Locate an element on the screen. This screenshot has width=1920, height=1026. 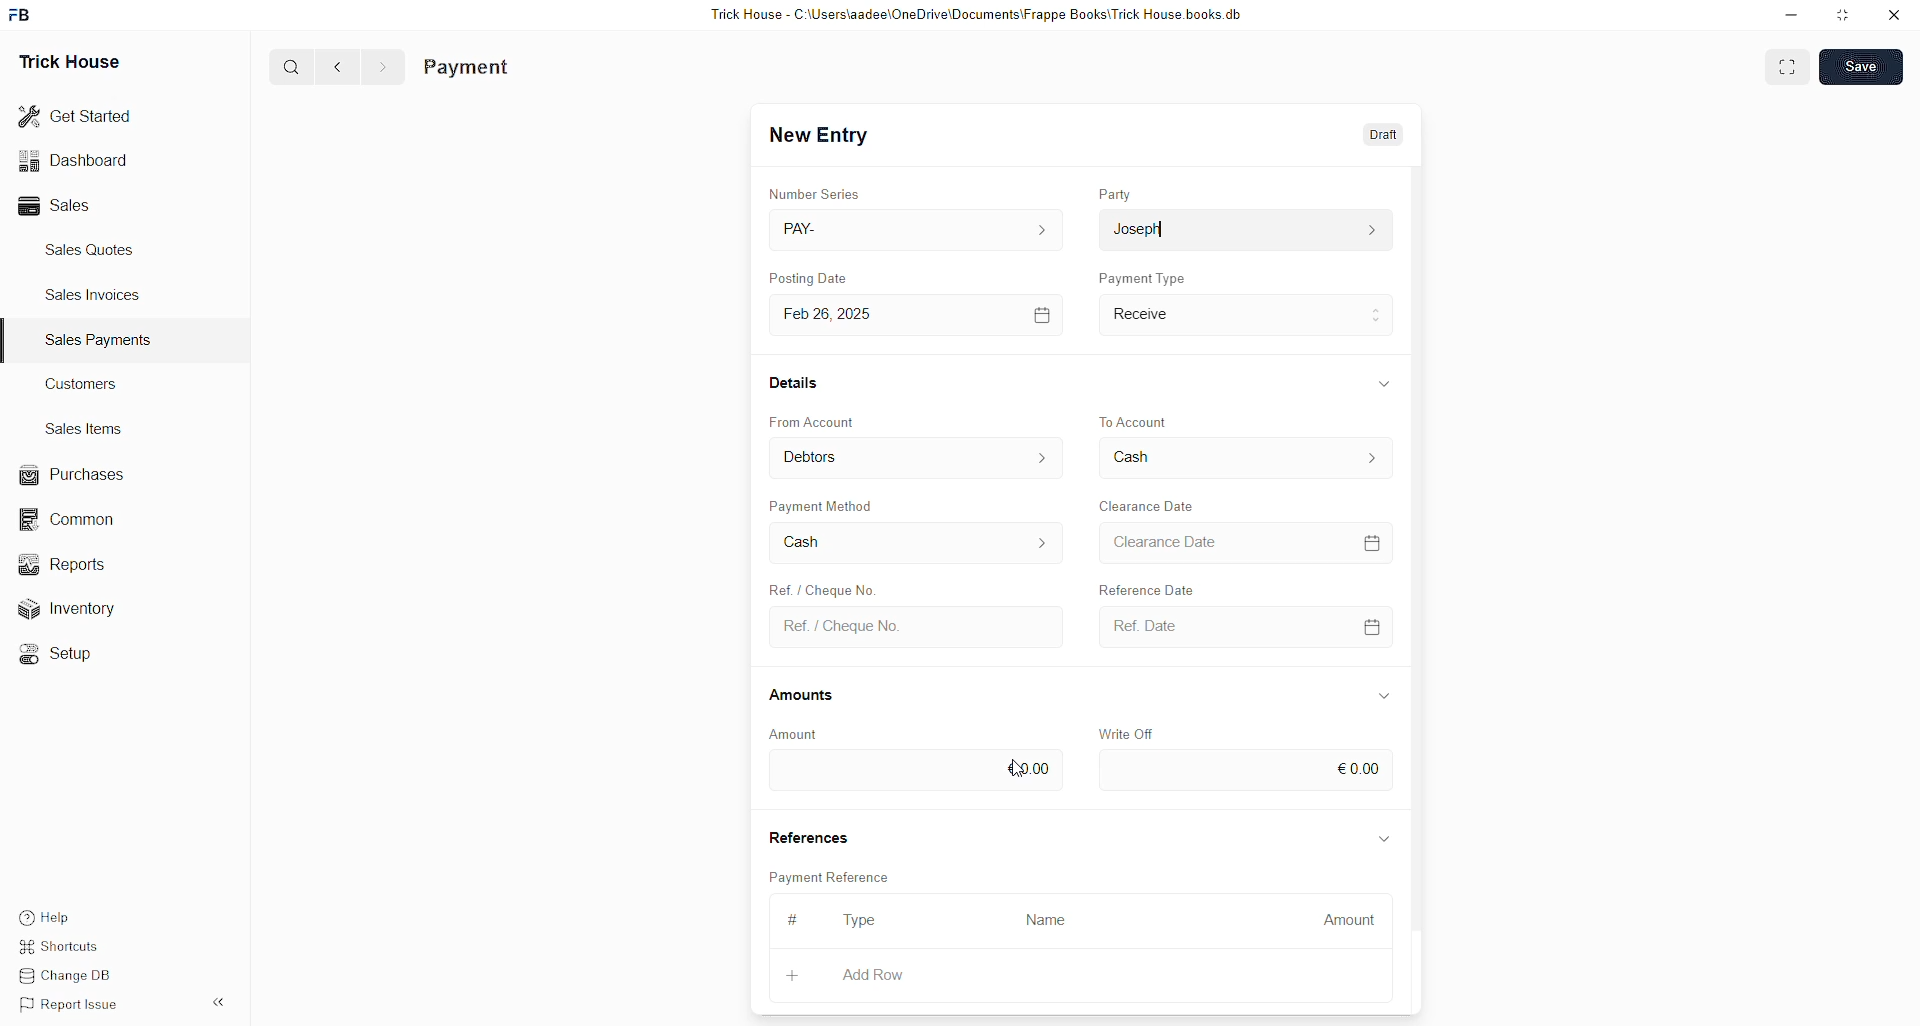
Party is located at coordinates (1115, 193).